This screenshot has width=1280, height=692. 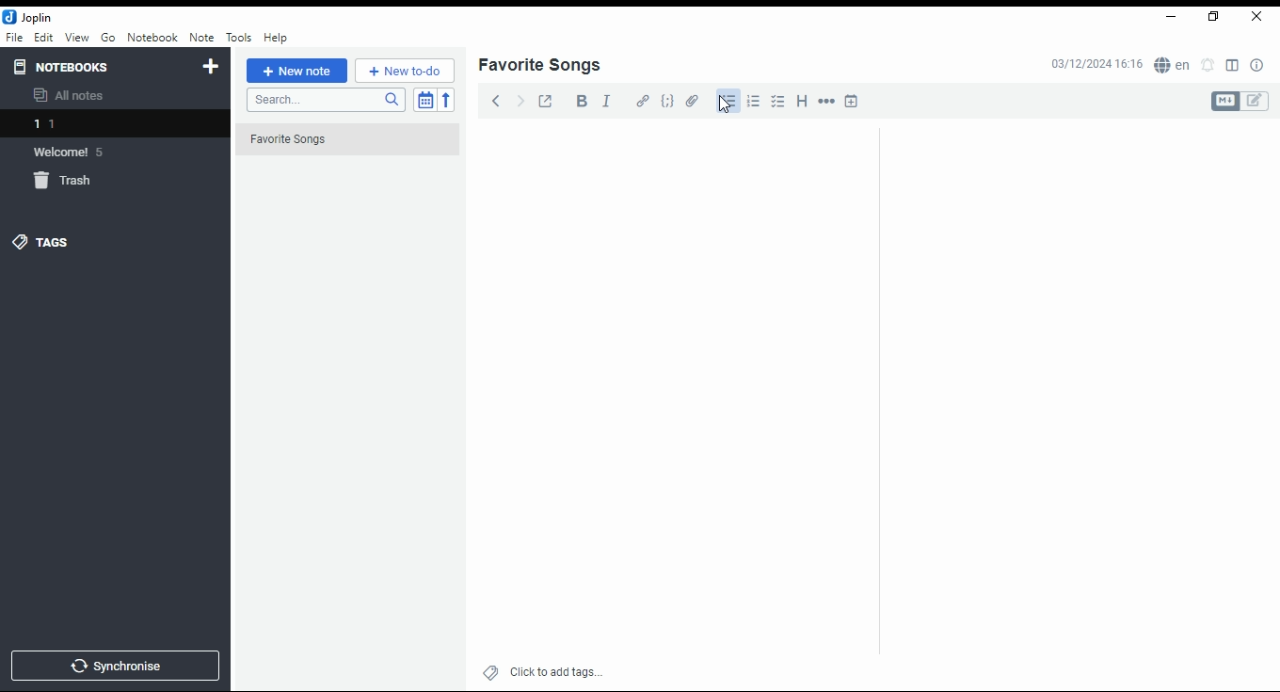 I want to click on heading, so click(x=803, y=99).